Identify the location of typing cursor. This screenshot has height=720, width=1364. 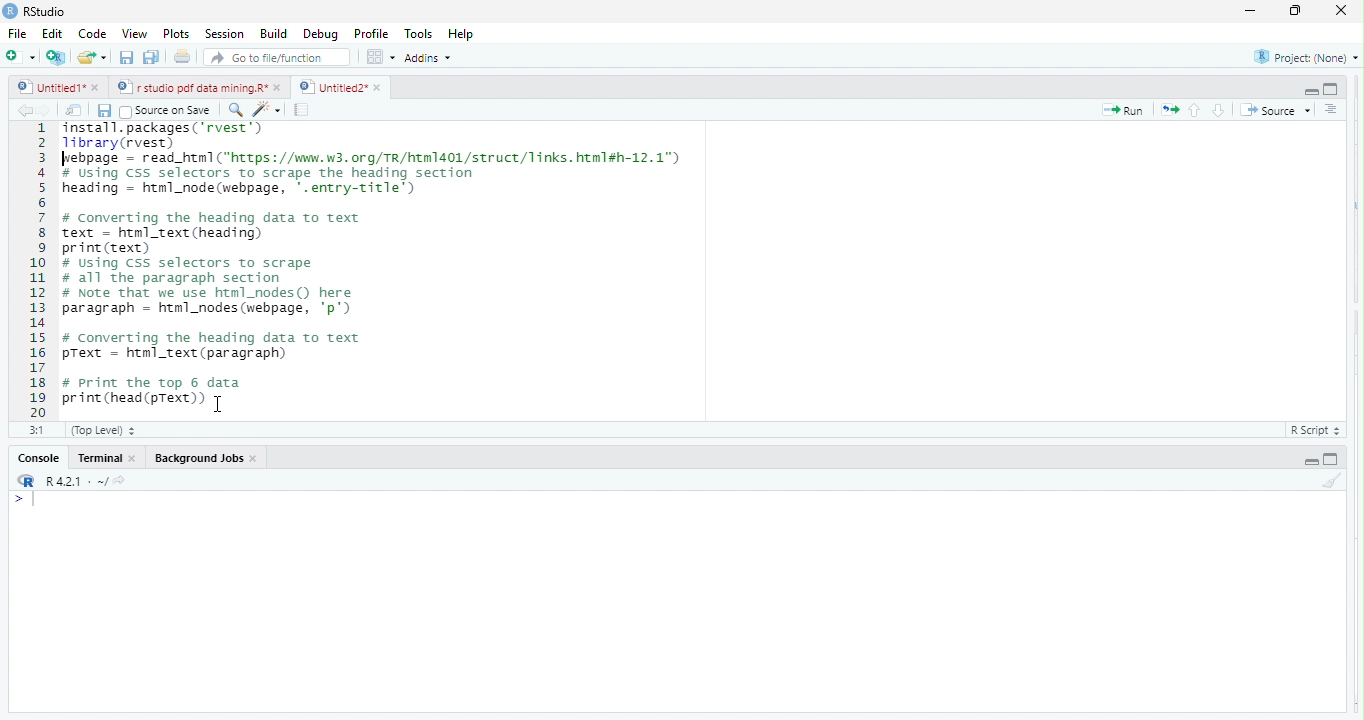
(67, 161).